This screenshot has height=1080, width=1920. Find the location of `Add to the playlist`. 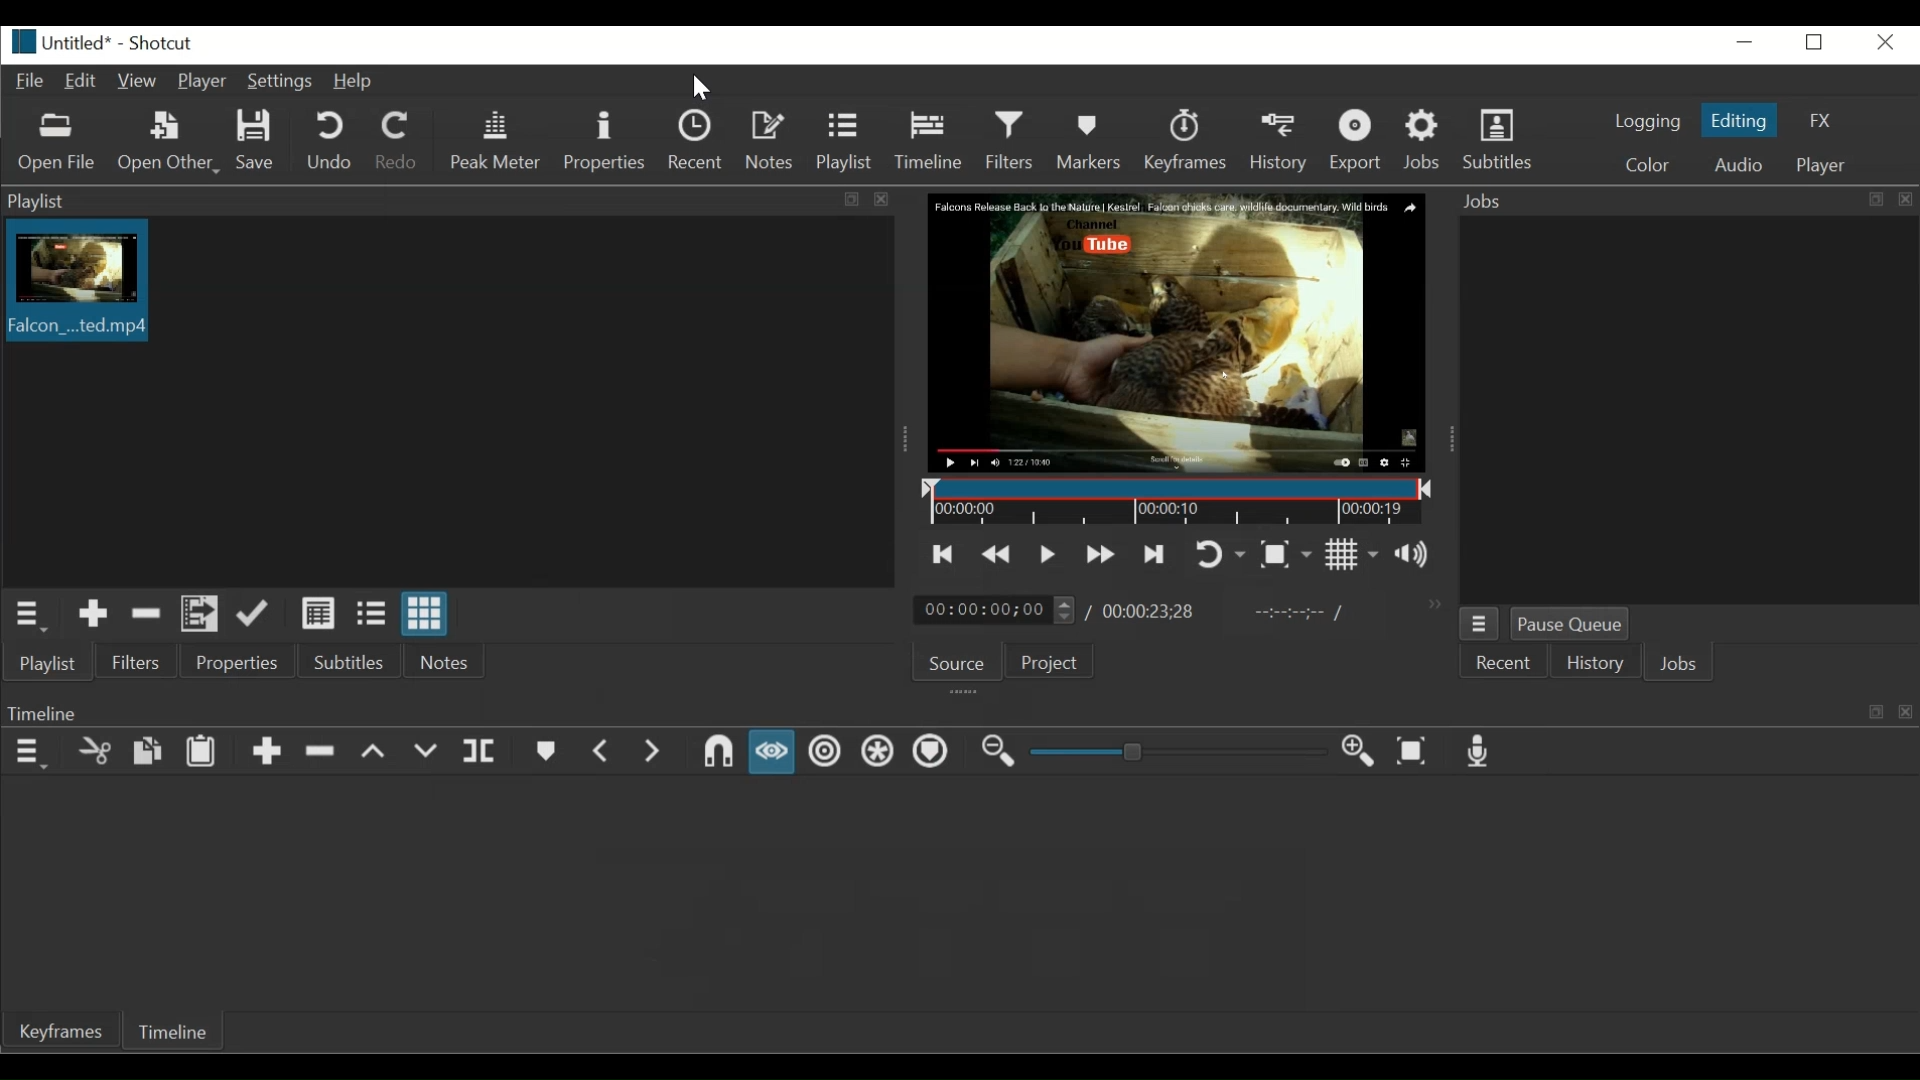

Add to the playlist is located at coordinates (92, 616).